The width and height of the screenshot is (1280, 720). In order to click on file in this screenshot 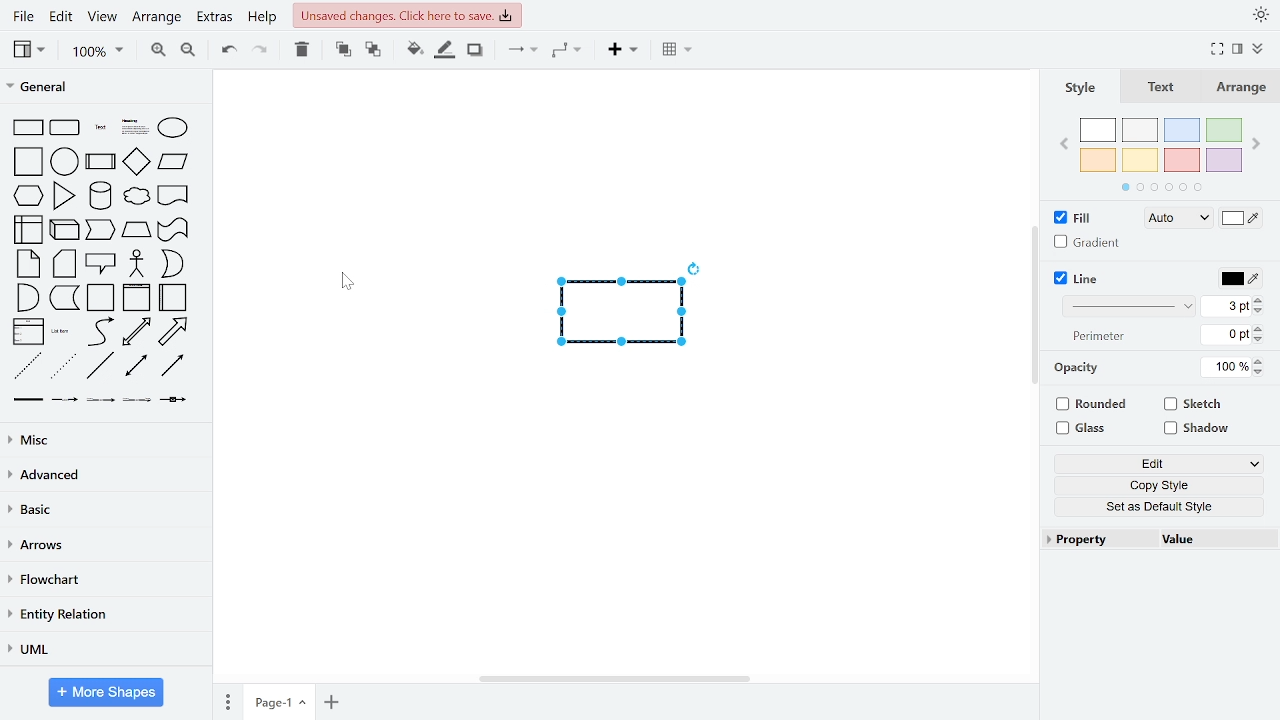, I will do `click(22, 16)`.